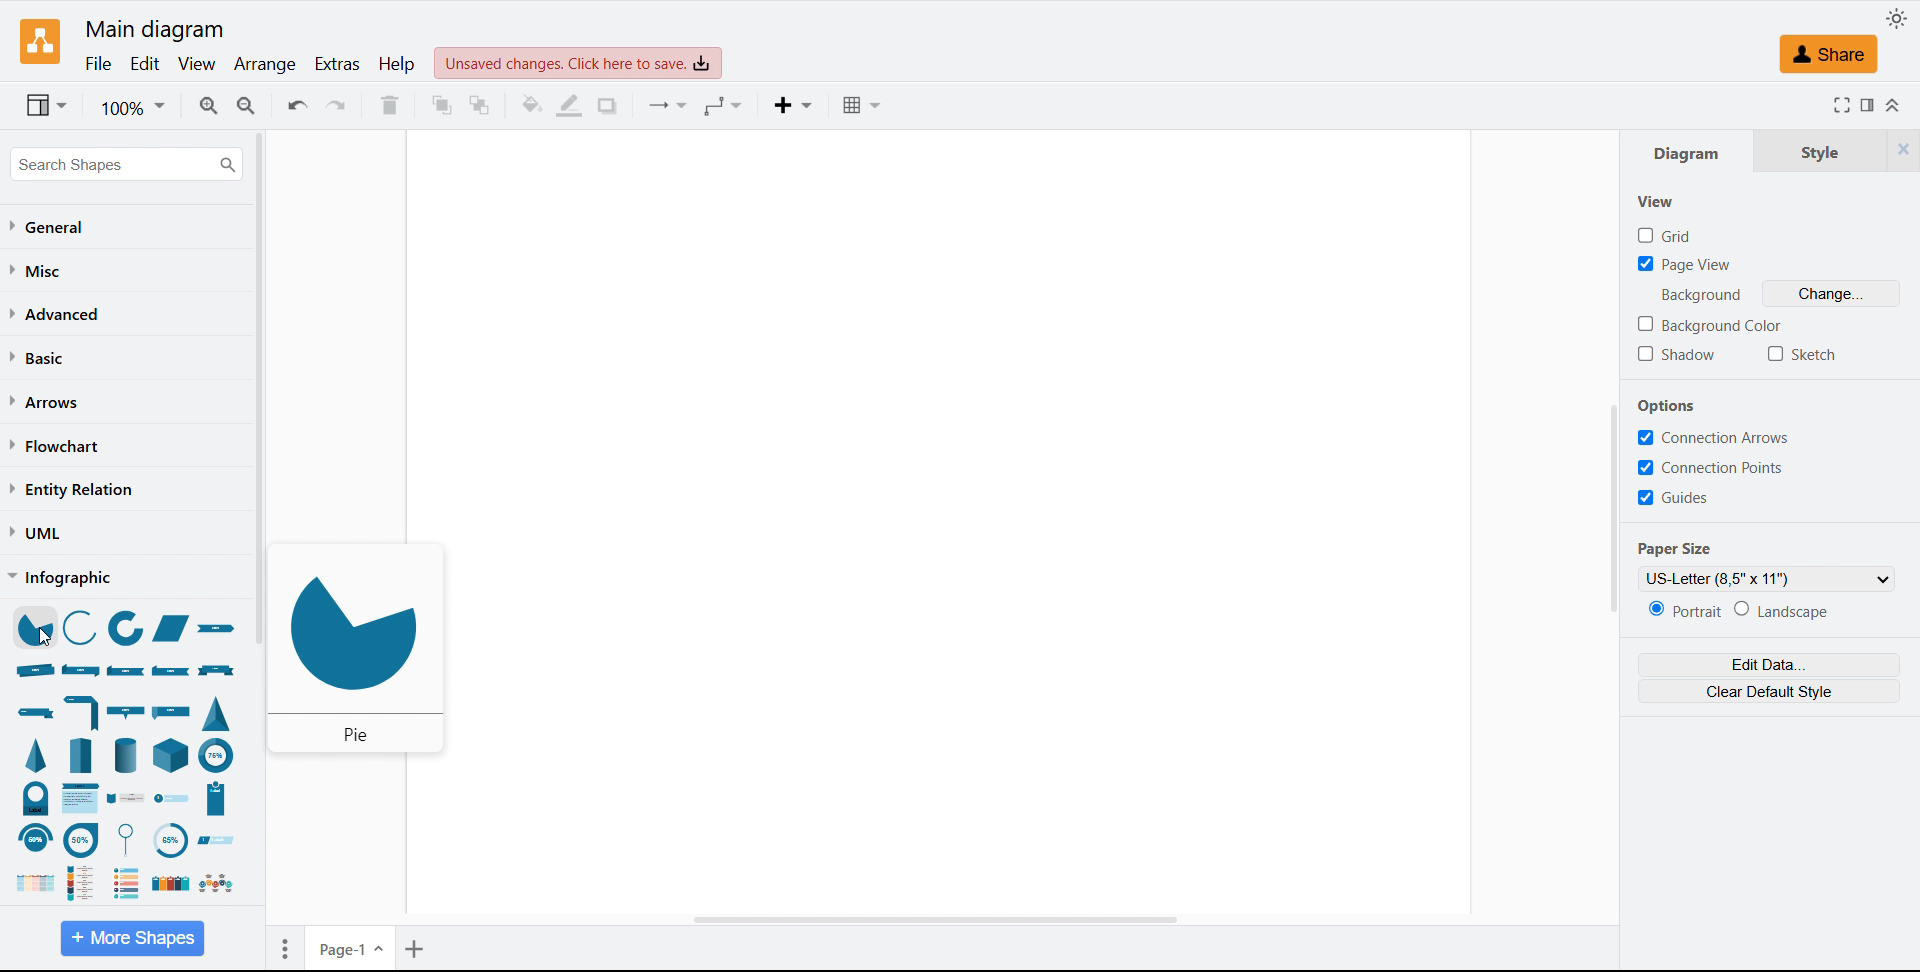 Image resolution: width=1920 pixels, height=972 pixels. Describe the element at coordinates (136, 936) in the screenshot. I see `More shapes ` at that location.